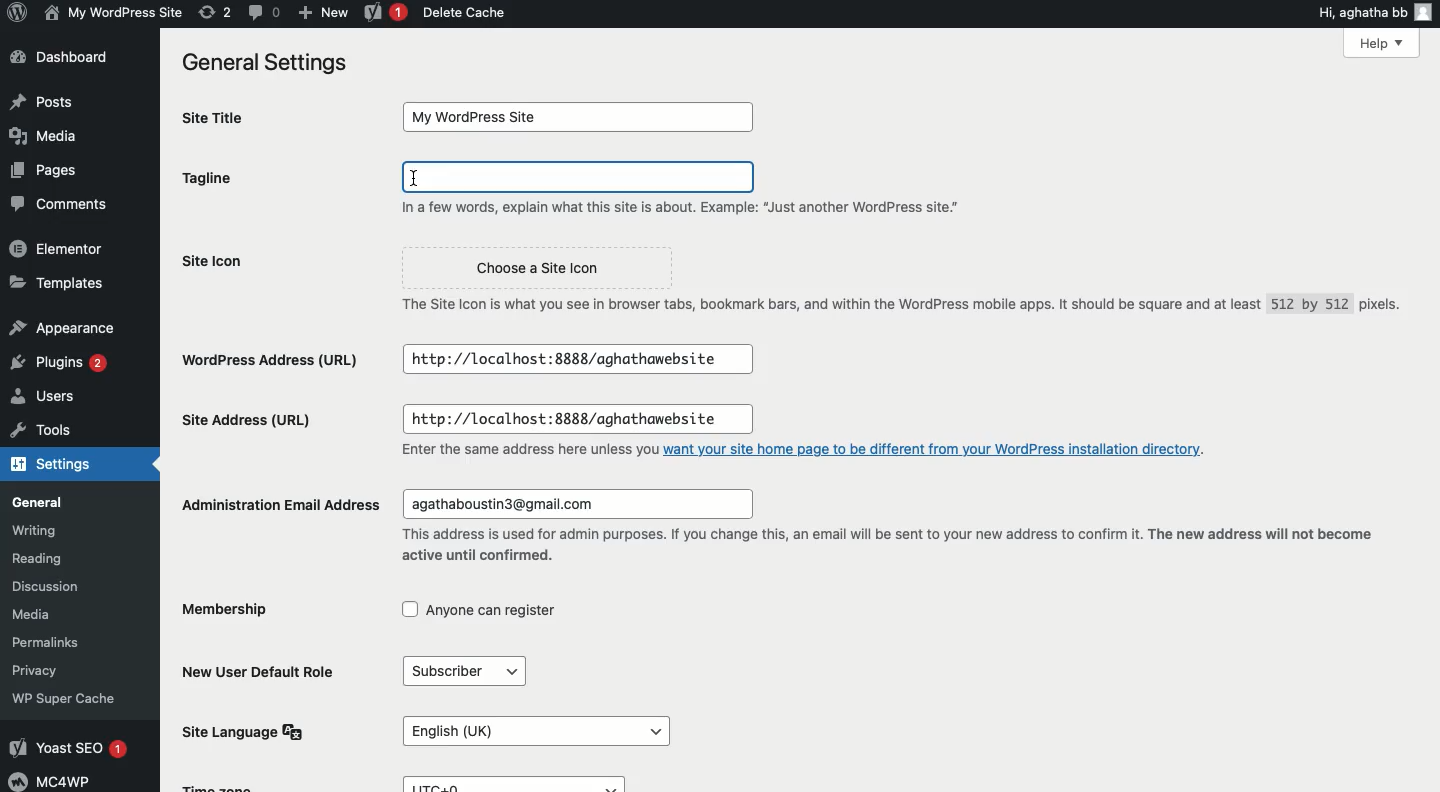 Image resolution: width=1440 pixels, height=792 pixels. Describe the element at coordinates (51, 135) in the screenshot. I see `Media` at that location.